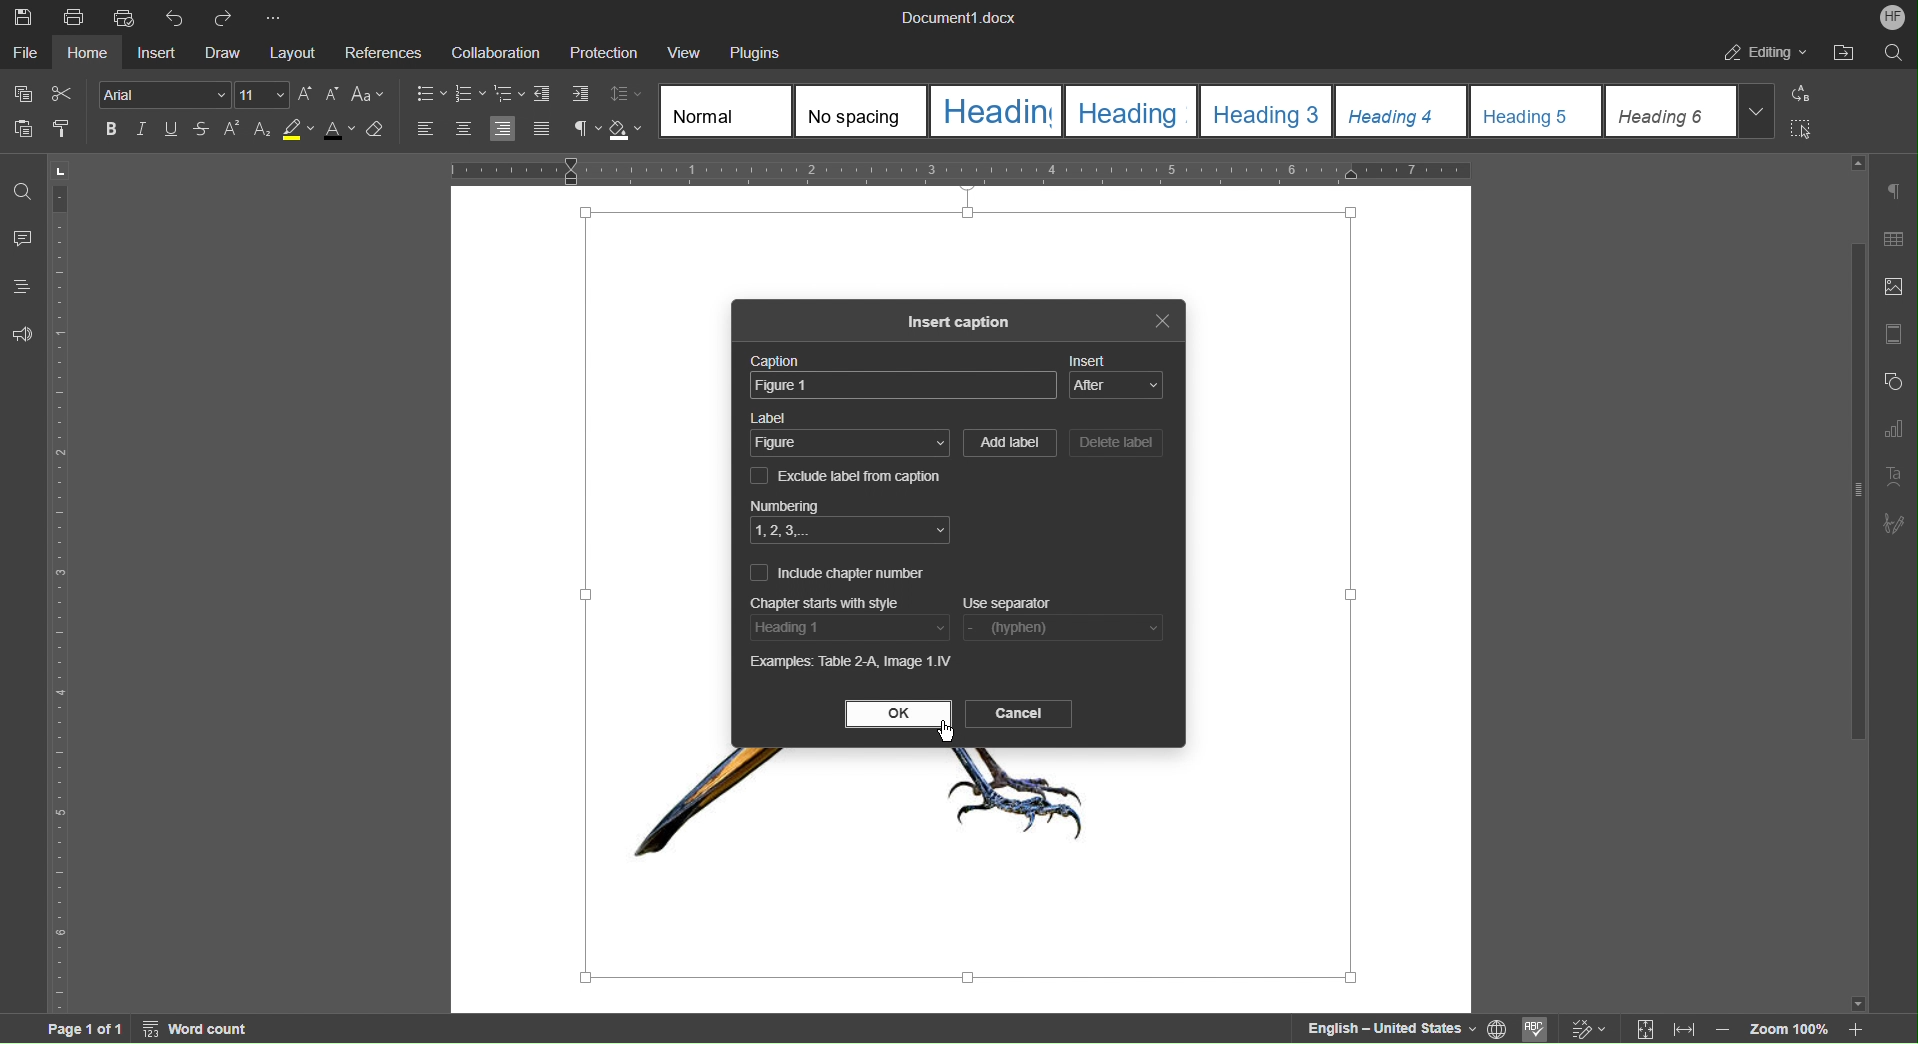 The image size is (1918, 1044). What do you see at coordinates (965, 325) in the screenshot?
I see `Insert caption` at bounding box center [965, 325].